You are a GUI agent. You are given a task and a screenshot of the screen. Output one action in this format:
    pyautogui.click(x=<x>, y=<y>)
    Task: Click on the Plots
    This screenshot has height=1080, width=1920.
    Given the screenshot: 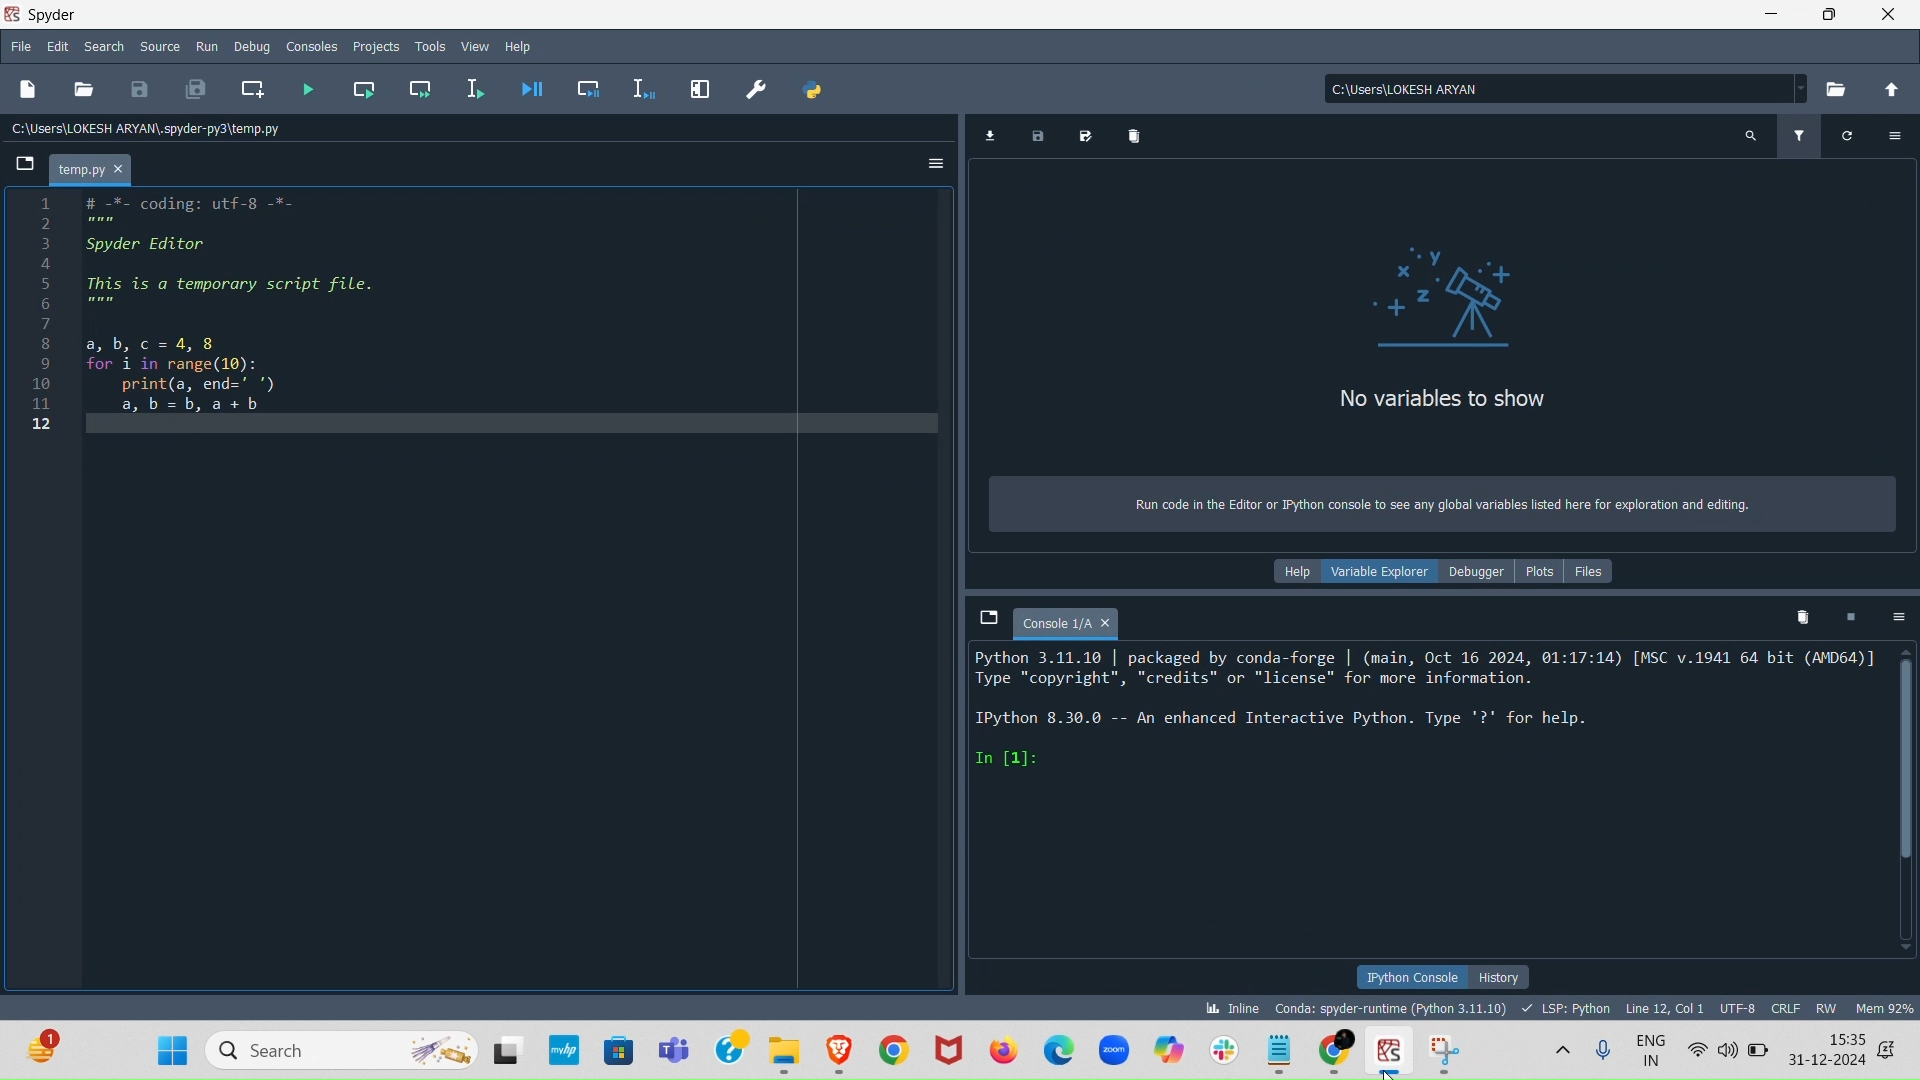 What is the action you would take?
    pyautogui.click(x=1544, y=569)
    